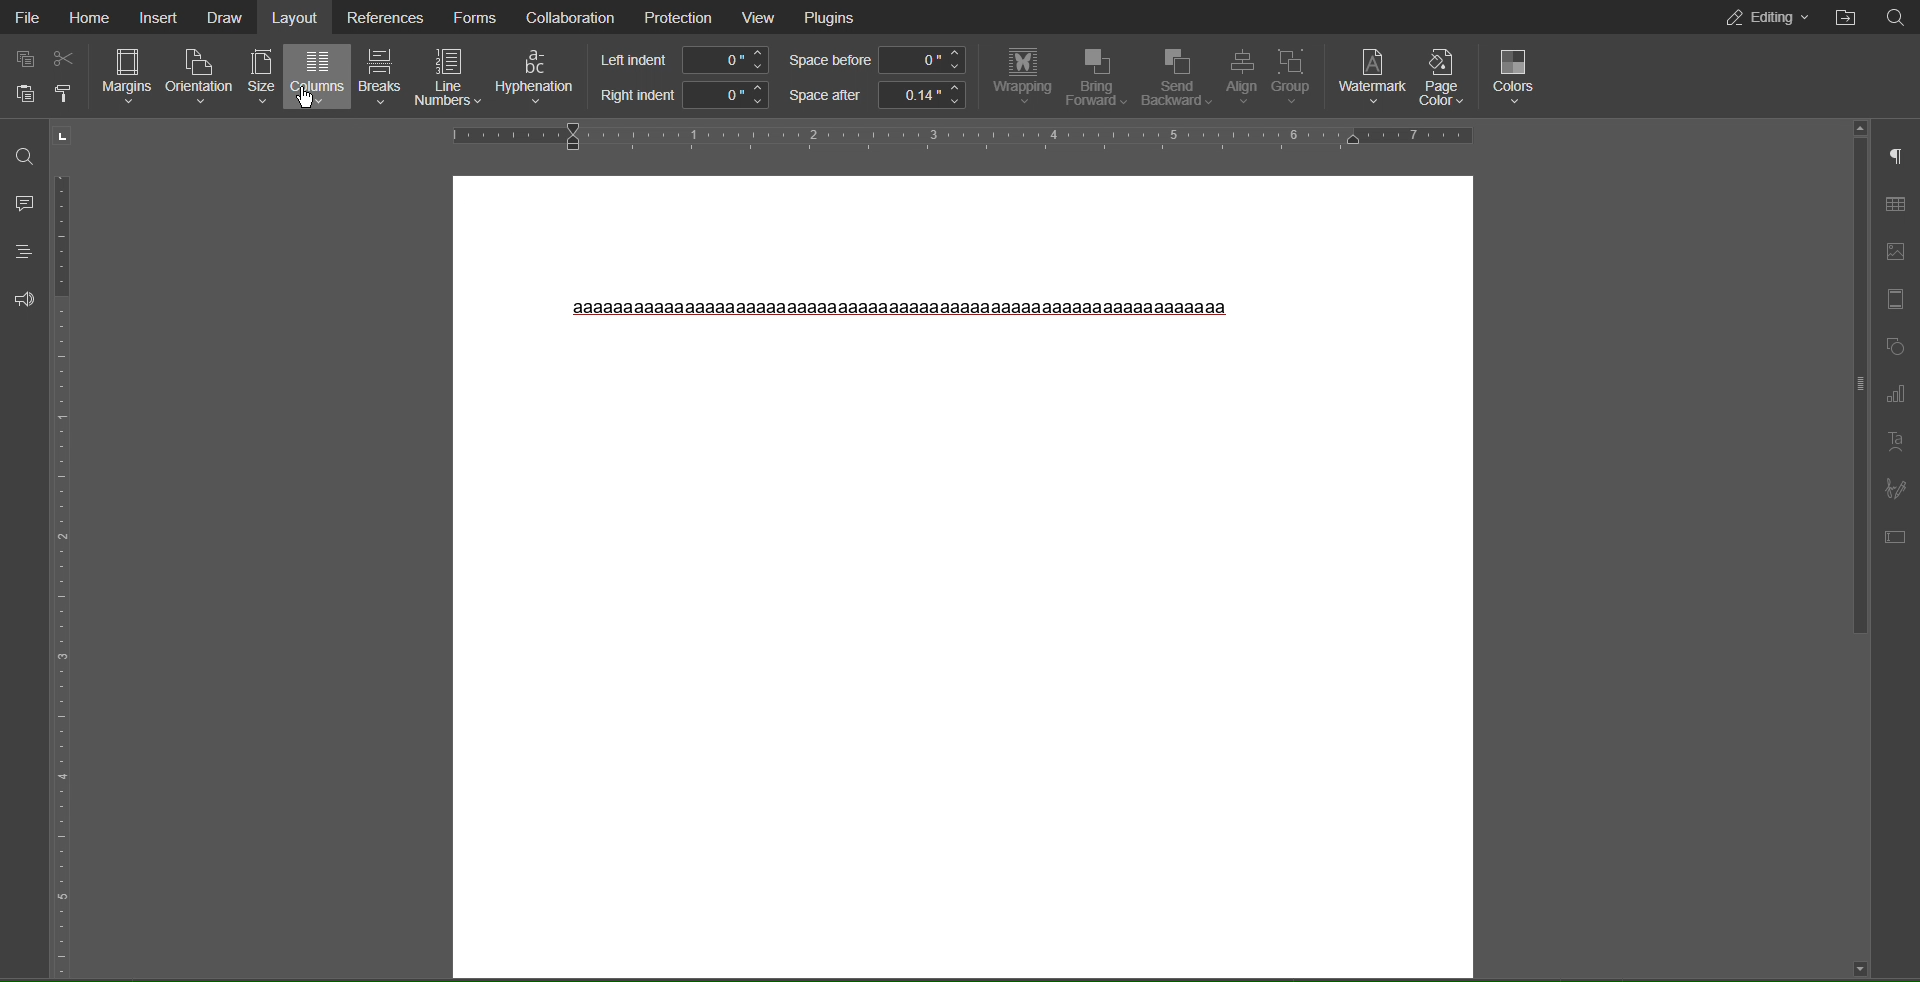 Image resolution: width=1920 pixels, height=982 pixels. Describe the element at coordinates (159, 18) in the screenshot. I see `Insert` at that location.